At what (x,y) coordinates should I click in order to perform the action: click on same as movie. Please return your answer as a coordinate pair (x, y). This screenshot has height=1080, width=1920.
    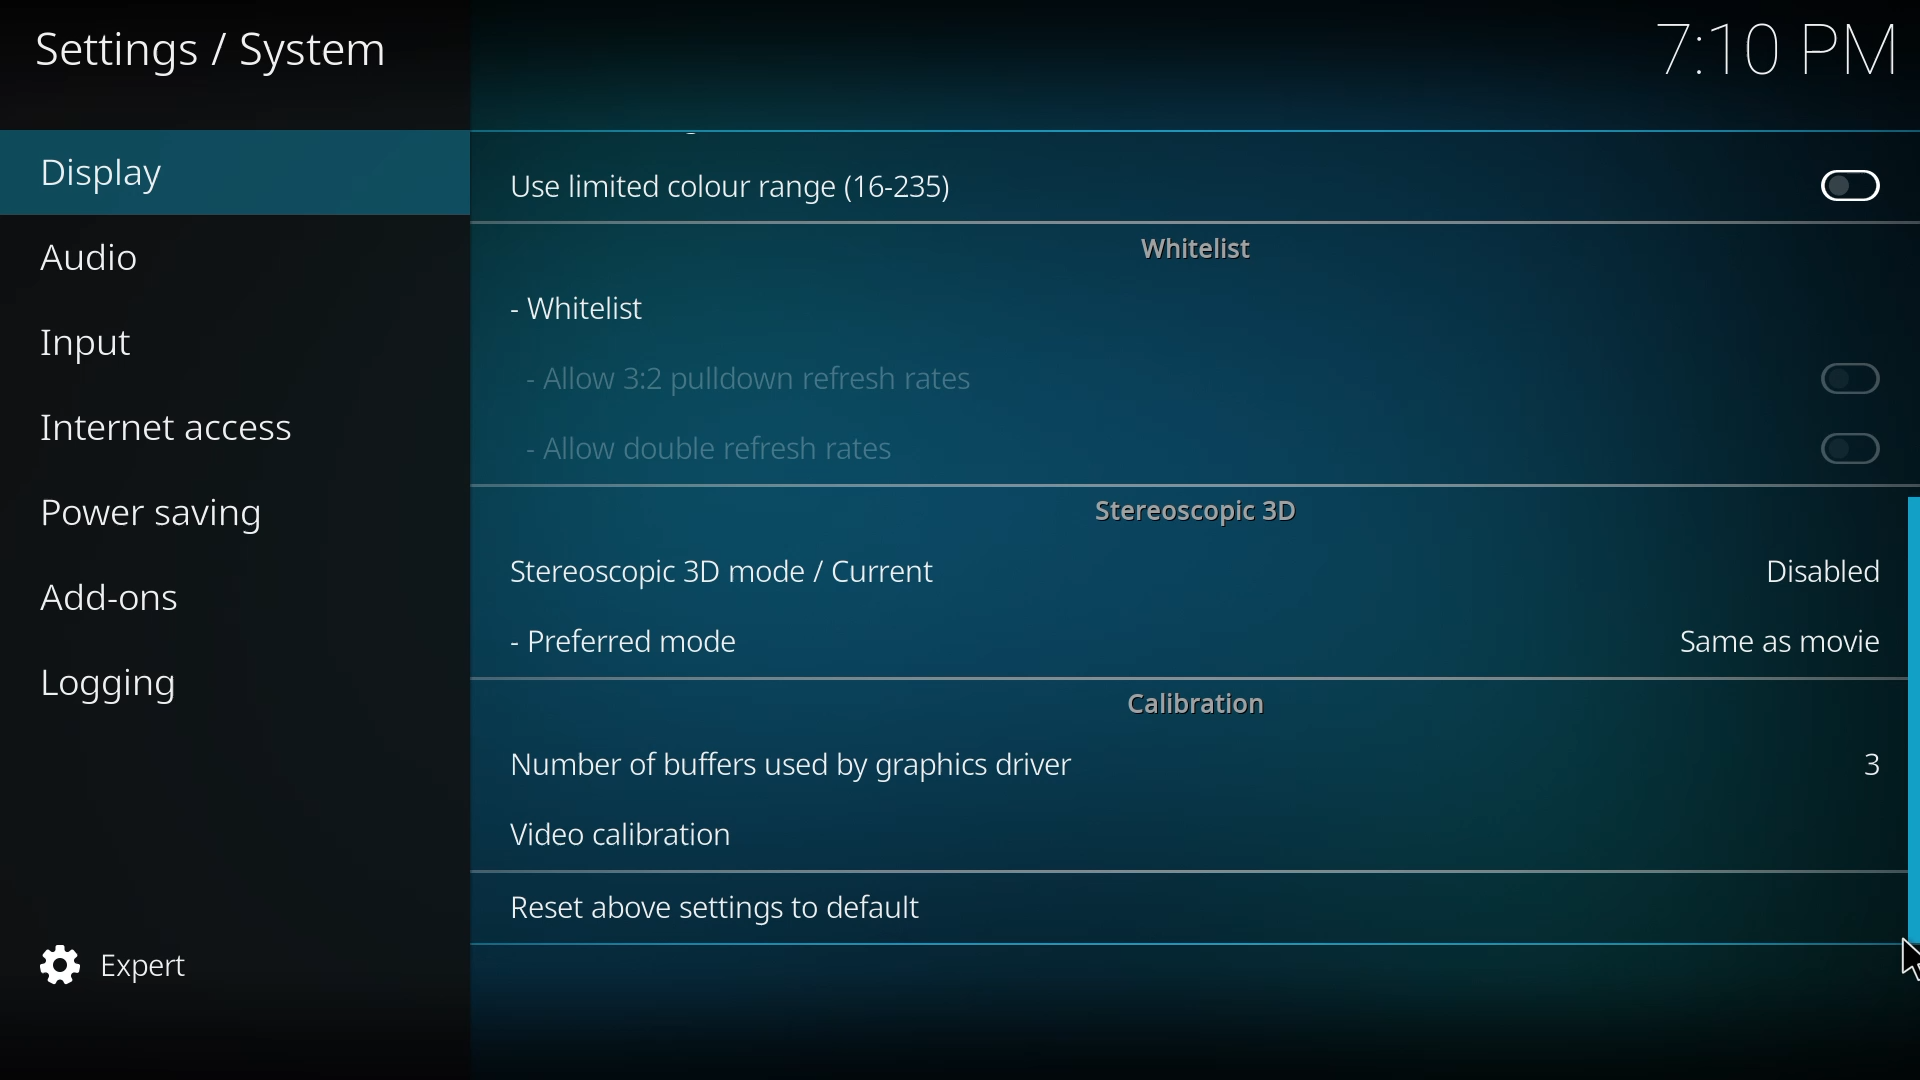
    Looking at the image, I should click on (1773, 641).